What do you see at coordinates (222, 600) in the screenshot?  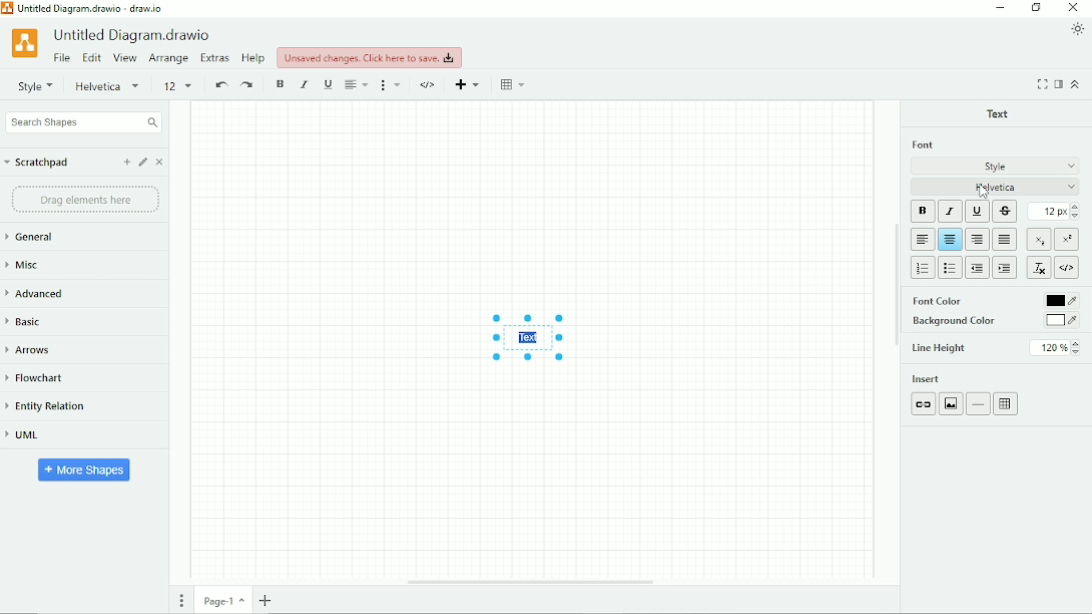 I see `Page number` at bounding box center [222, 600].